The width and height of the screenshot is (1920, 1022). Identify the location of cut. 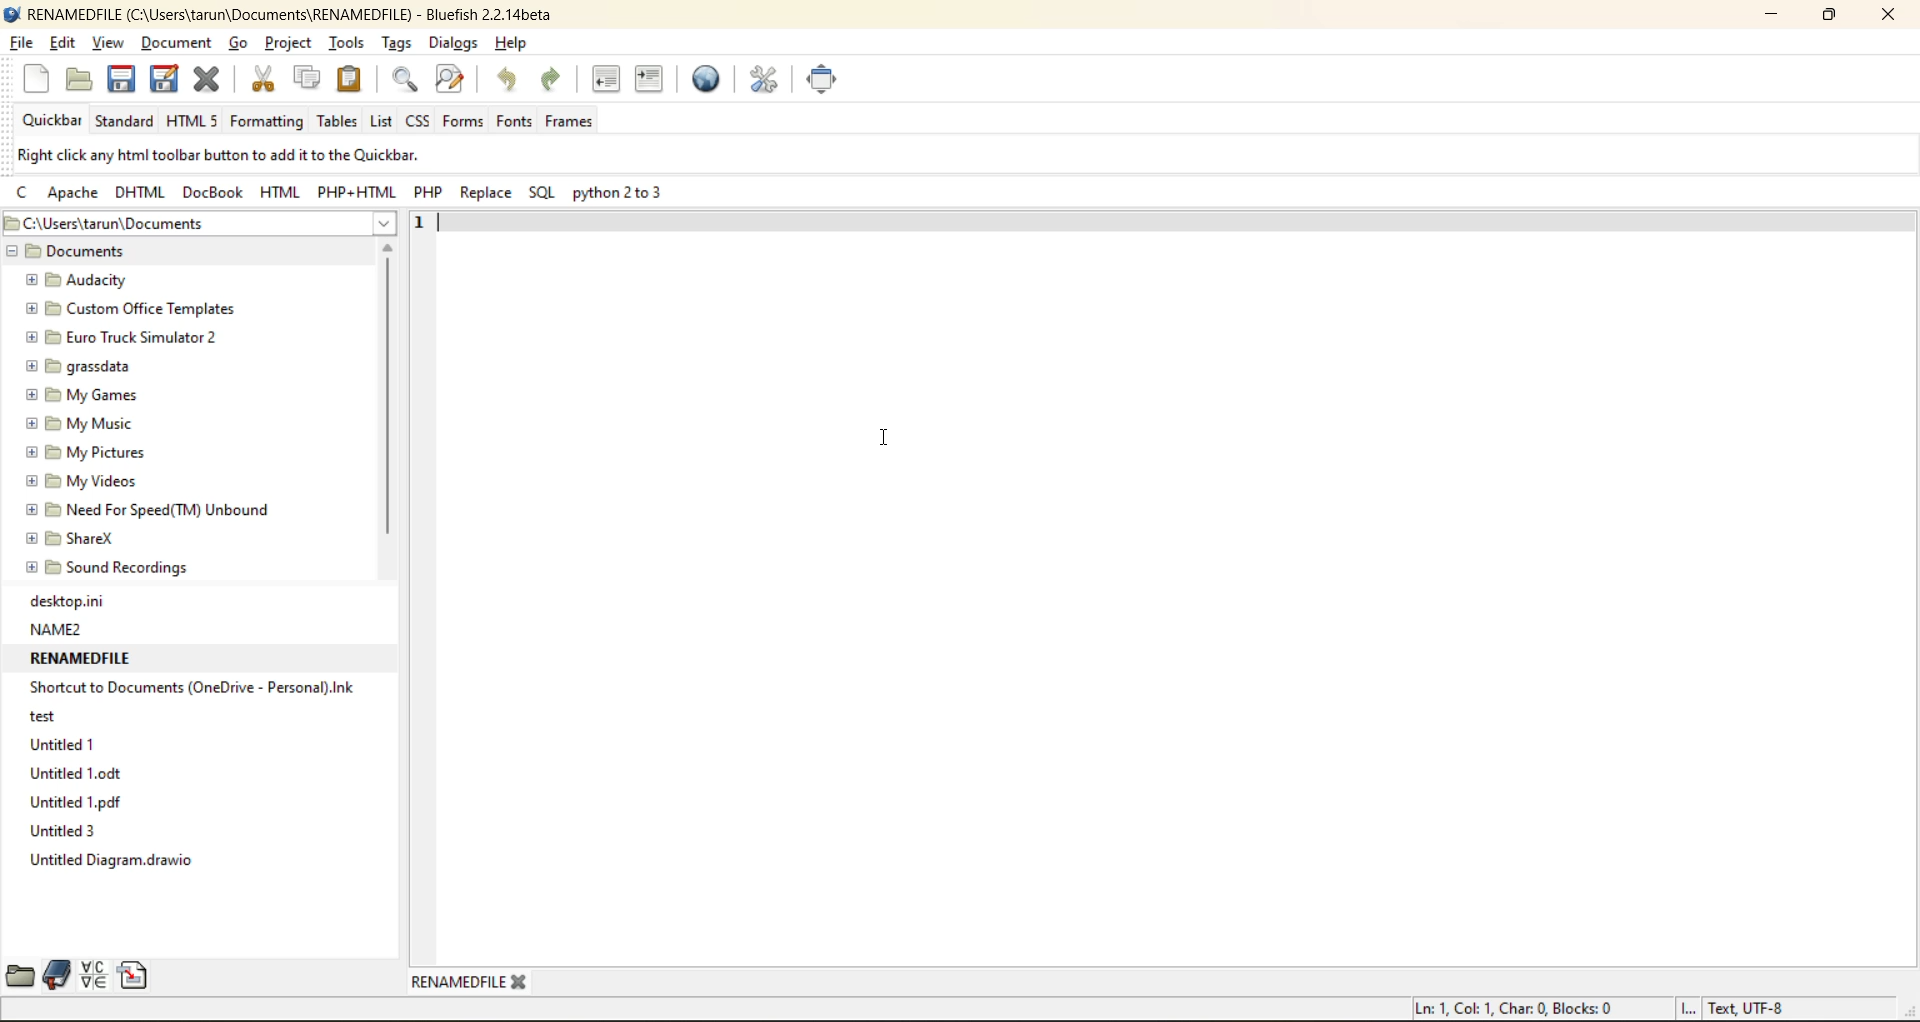
(265, 79).